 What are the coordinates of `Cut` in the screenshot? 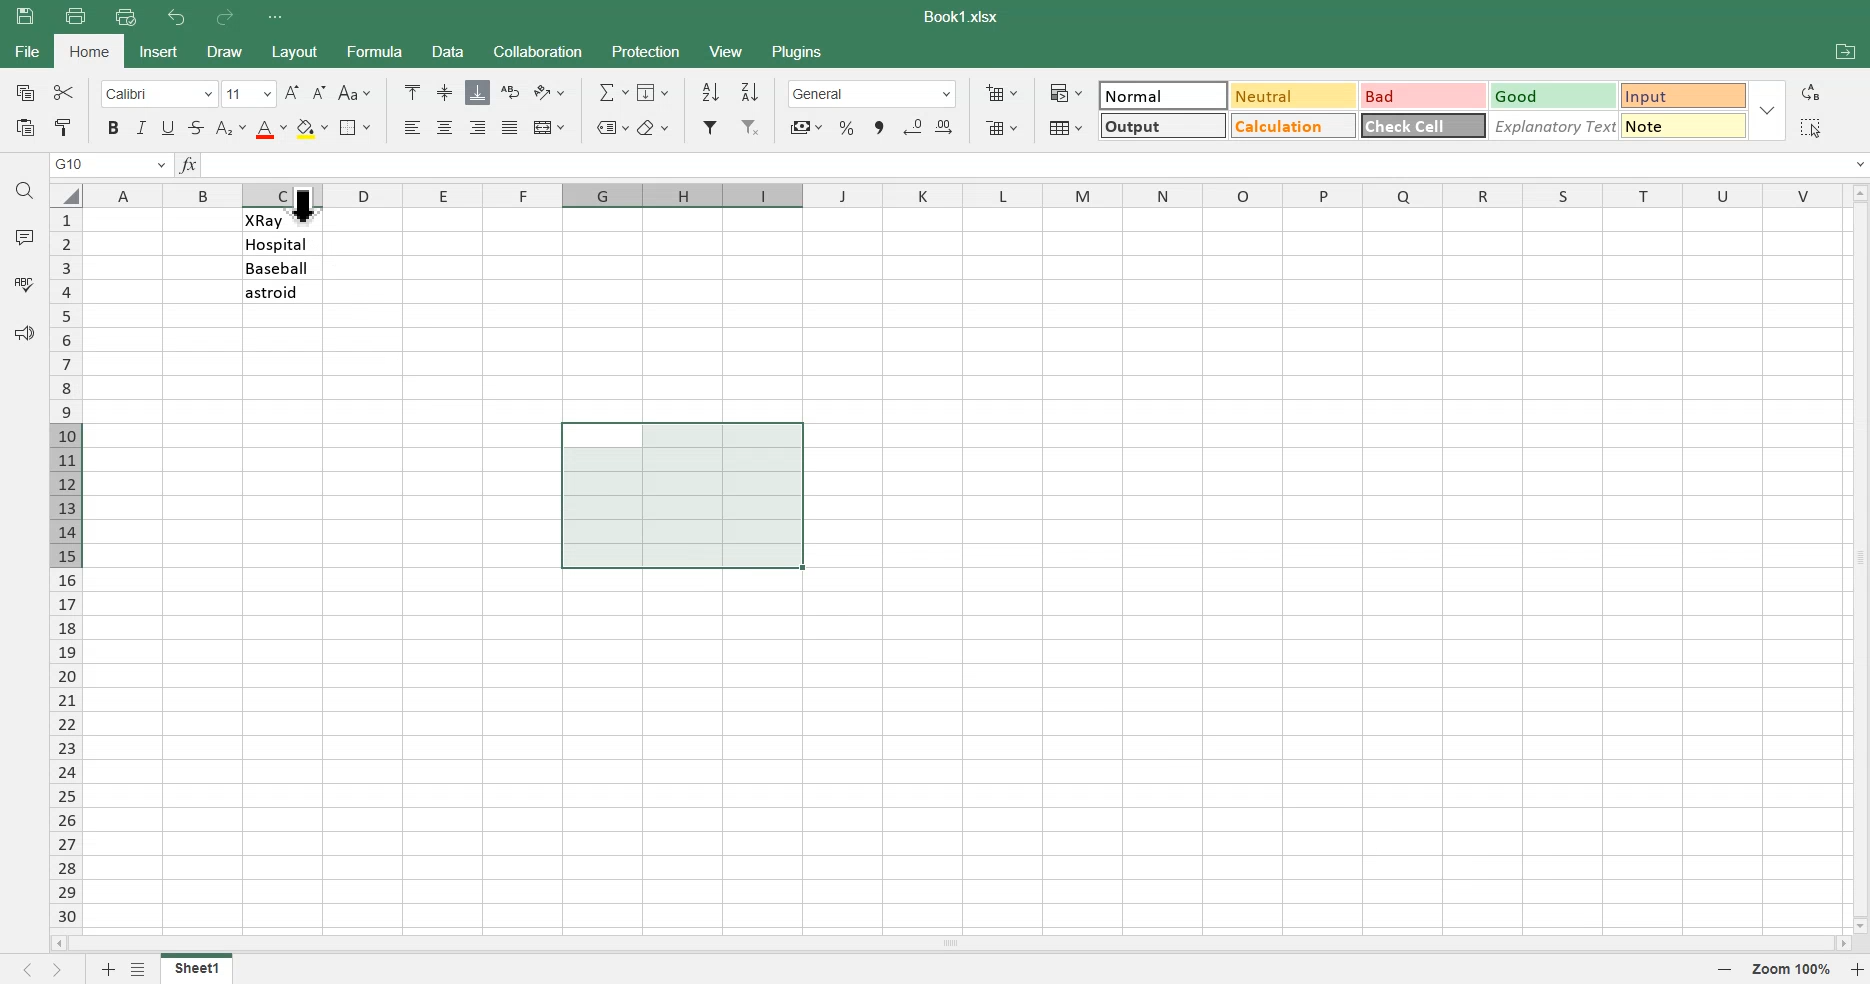 It's located at (62, 92).